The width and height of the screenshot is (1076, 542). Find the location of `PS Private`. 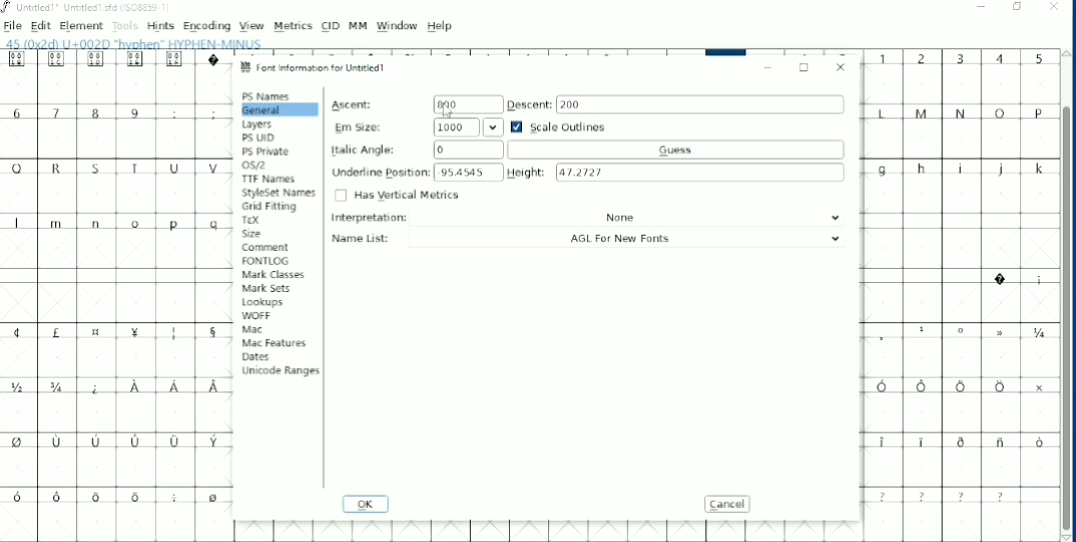

PS Private is located at coordinates (267, 151).